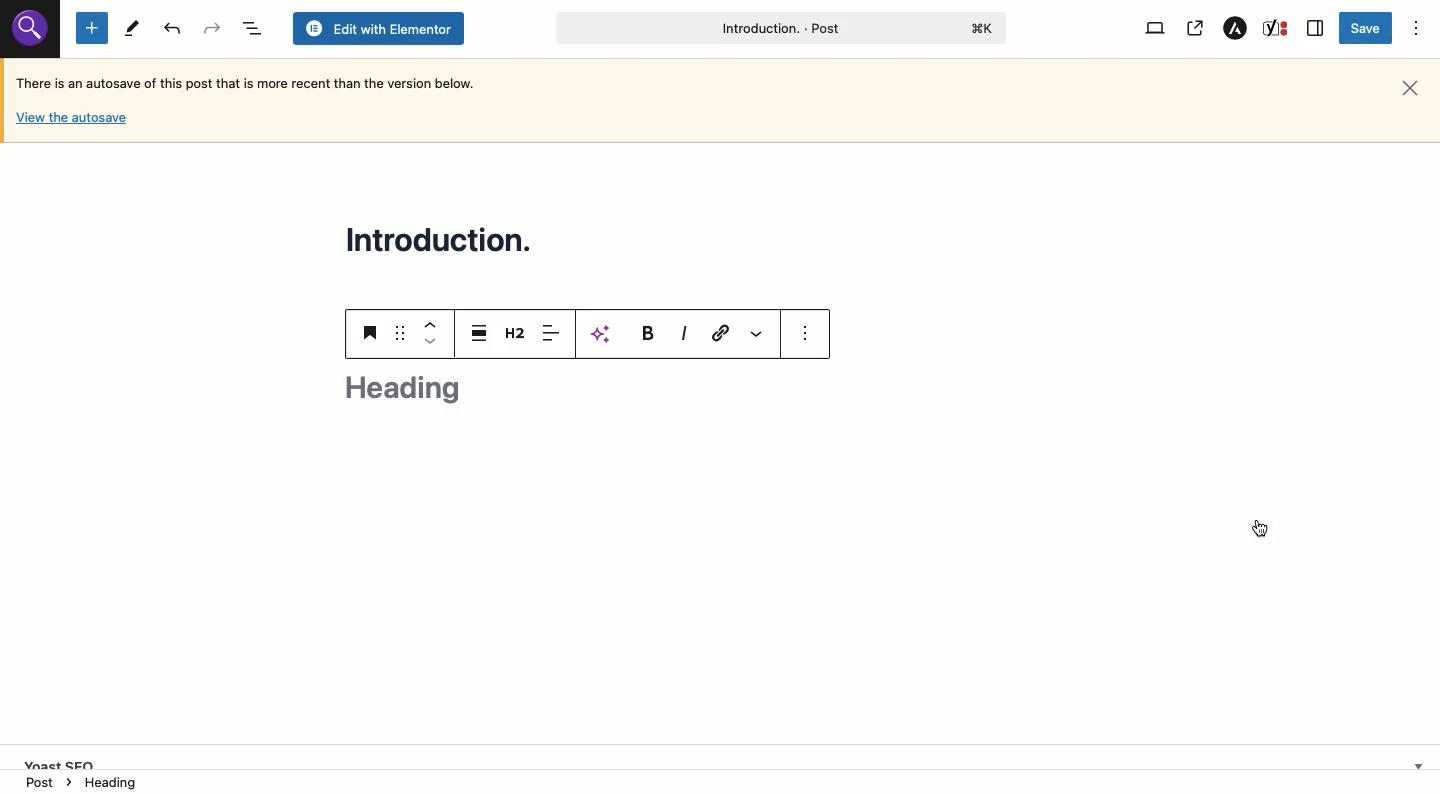 The width and height of the screenshot is (1440, 794). I want to click on Title, so click(444, 238).